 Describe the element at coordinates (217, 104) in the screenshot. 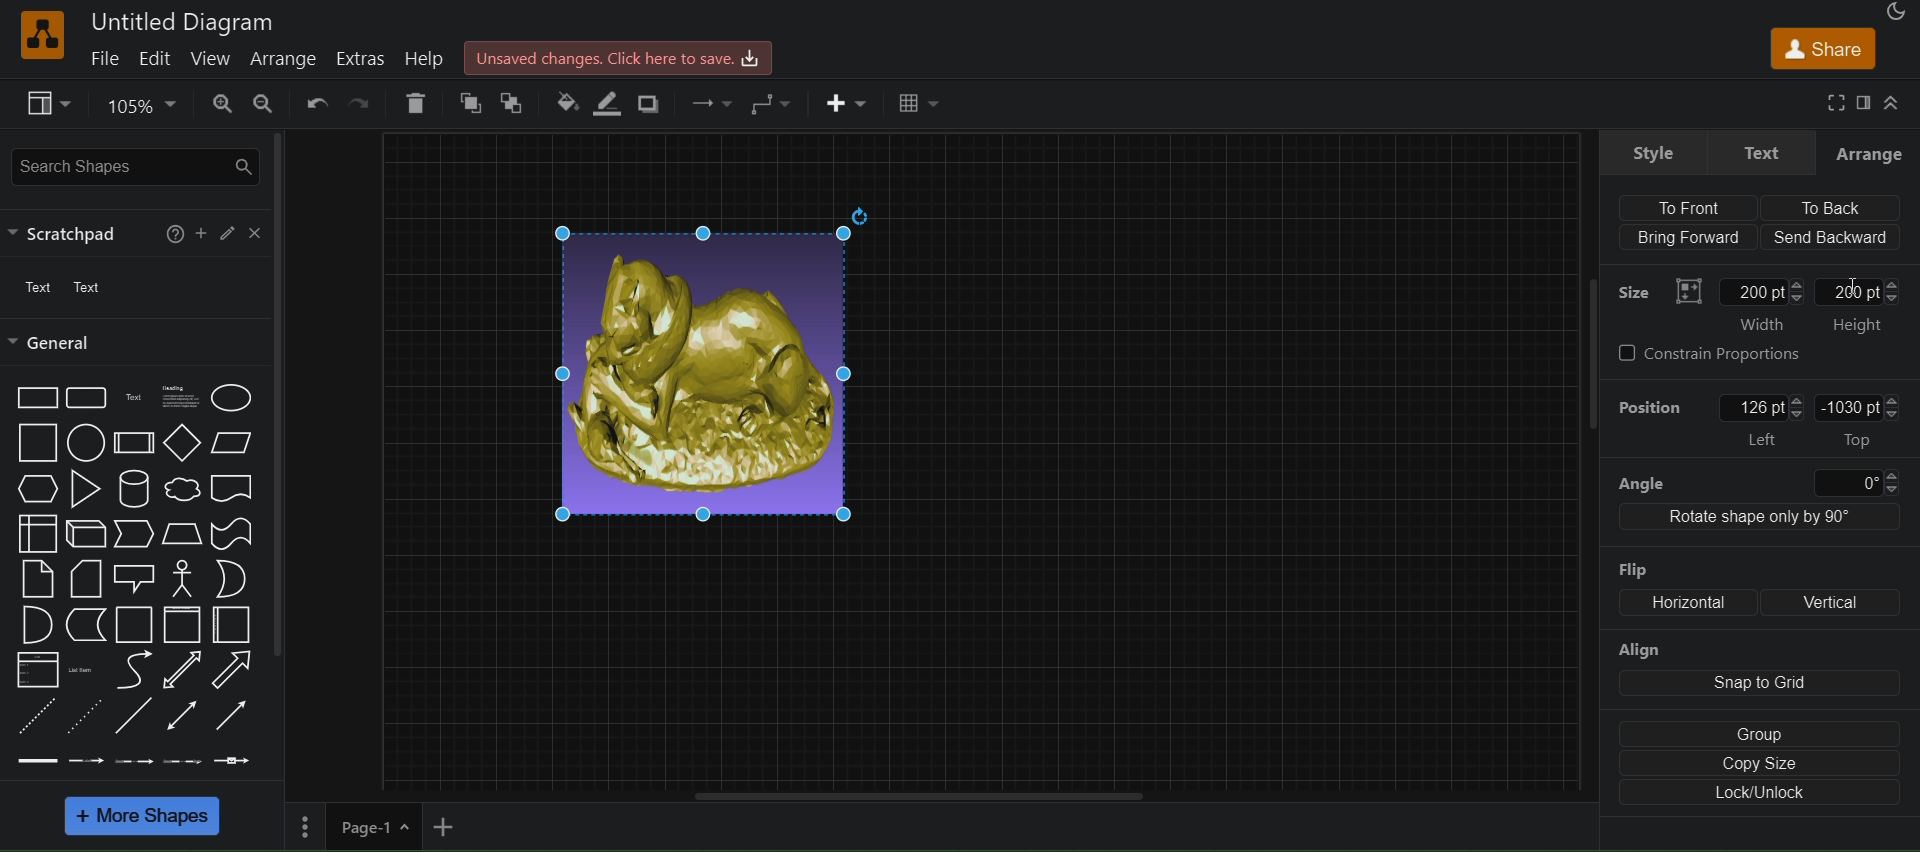

I see `zoom in` at that location.